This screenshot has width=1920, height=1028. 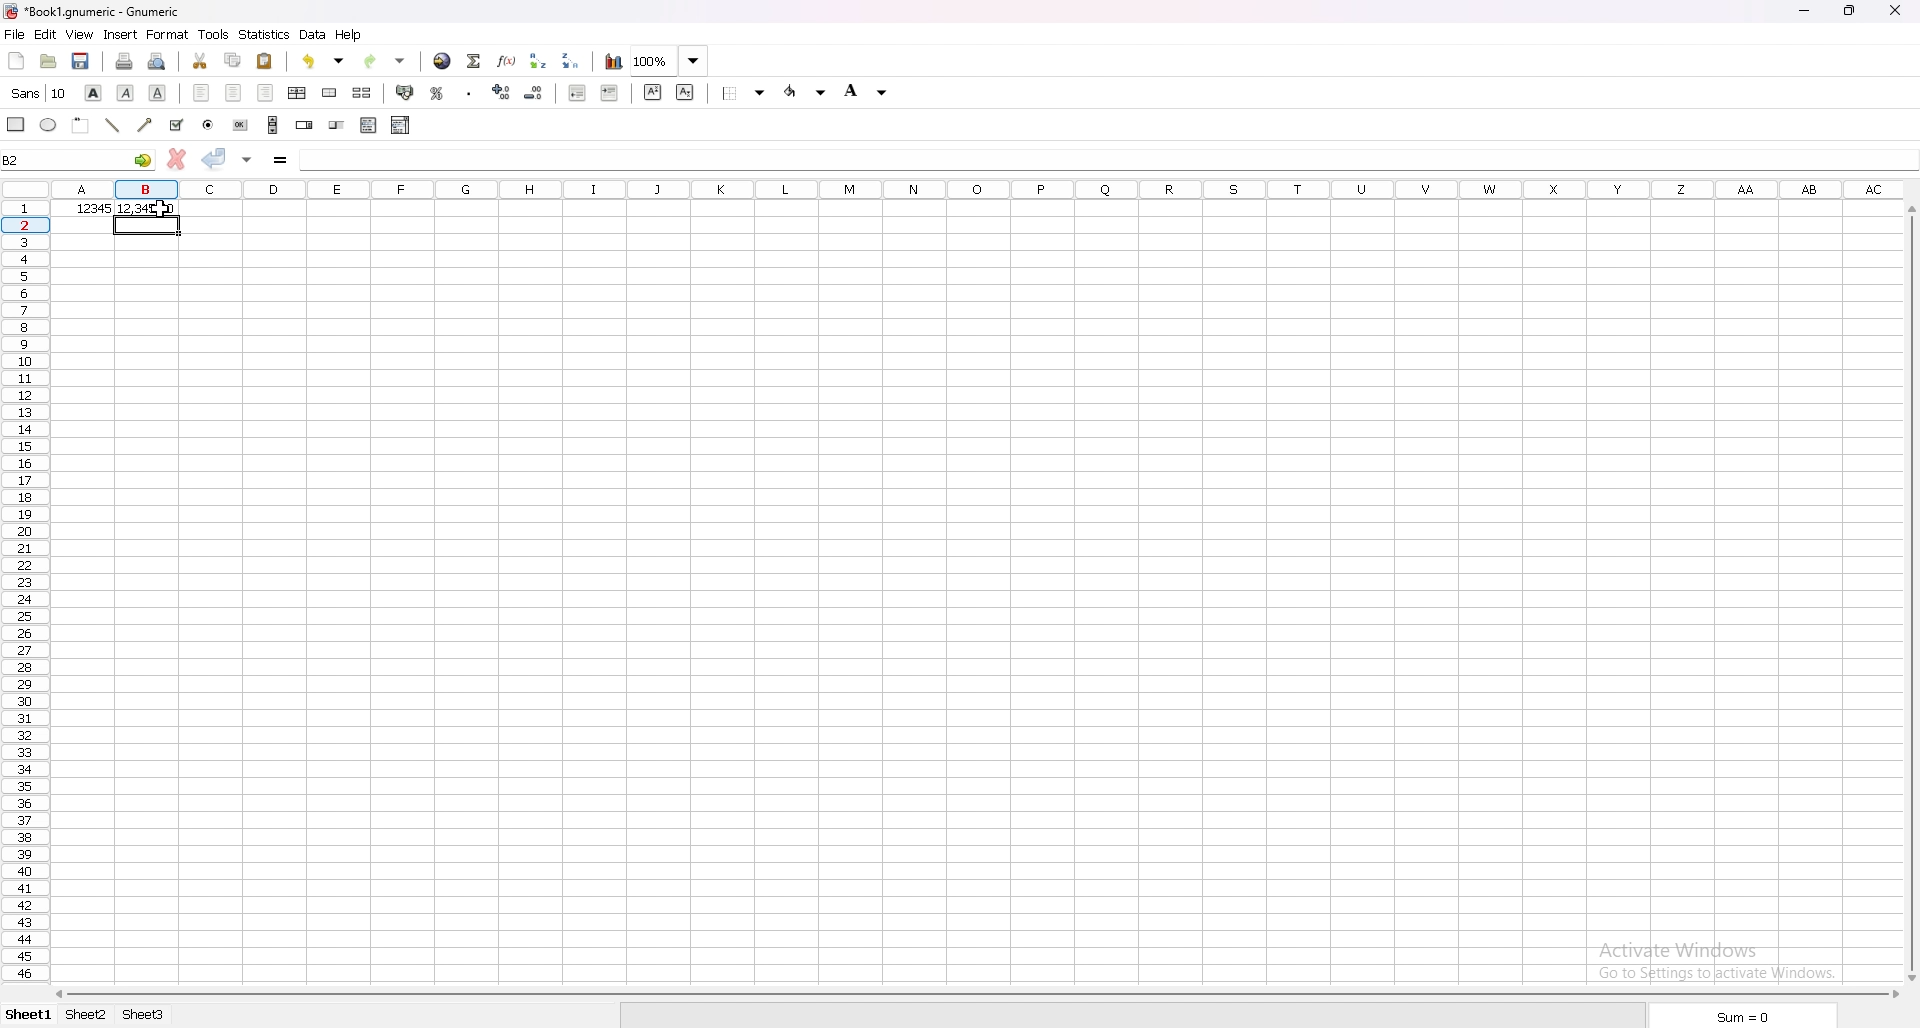 What do you see at coordinates (323, 60) in the screenshot?
I see `undo` at bounding box center [323, 60].